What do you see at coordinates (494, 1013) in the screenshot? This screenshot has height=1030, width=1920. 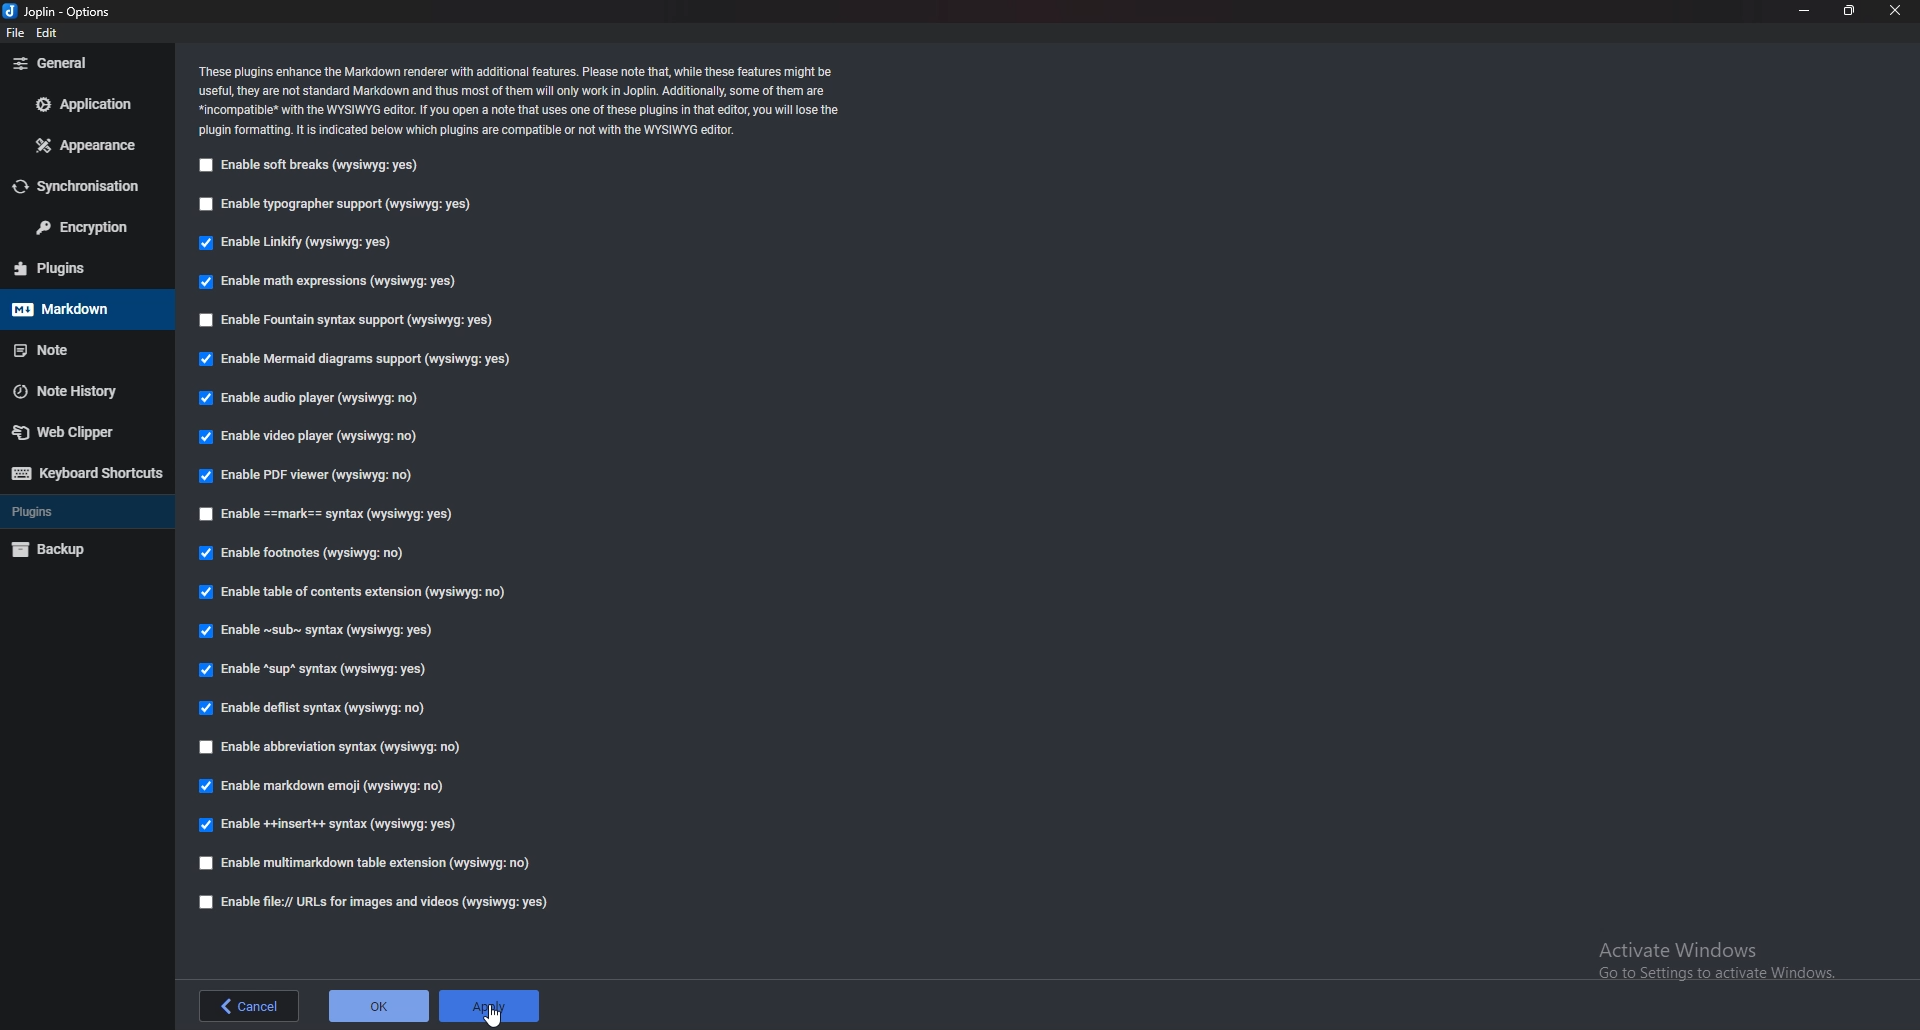 I see `cursor` at bounding box center [494, 1013].